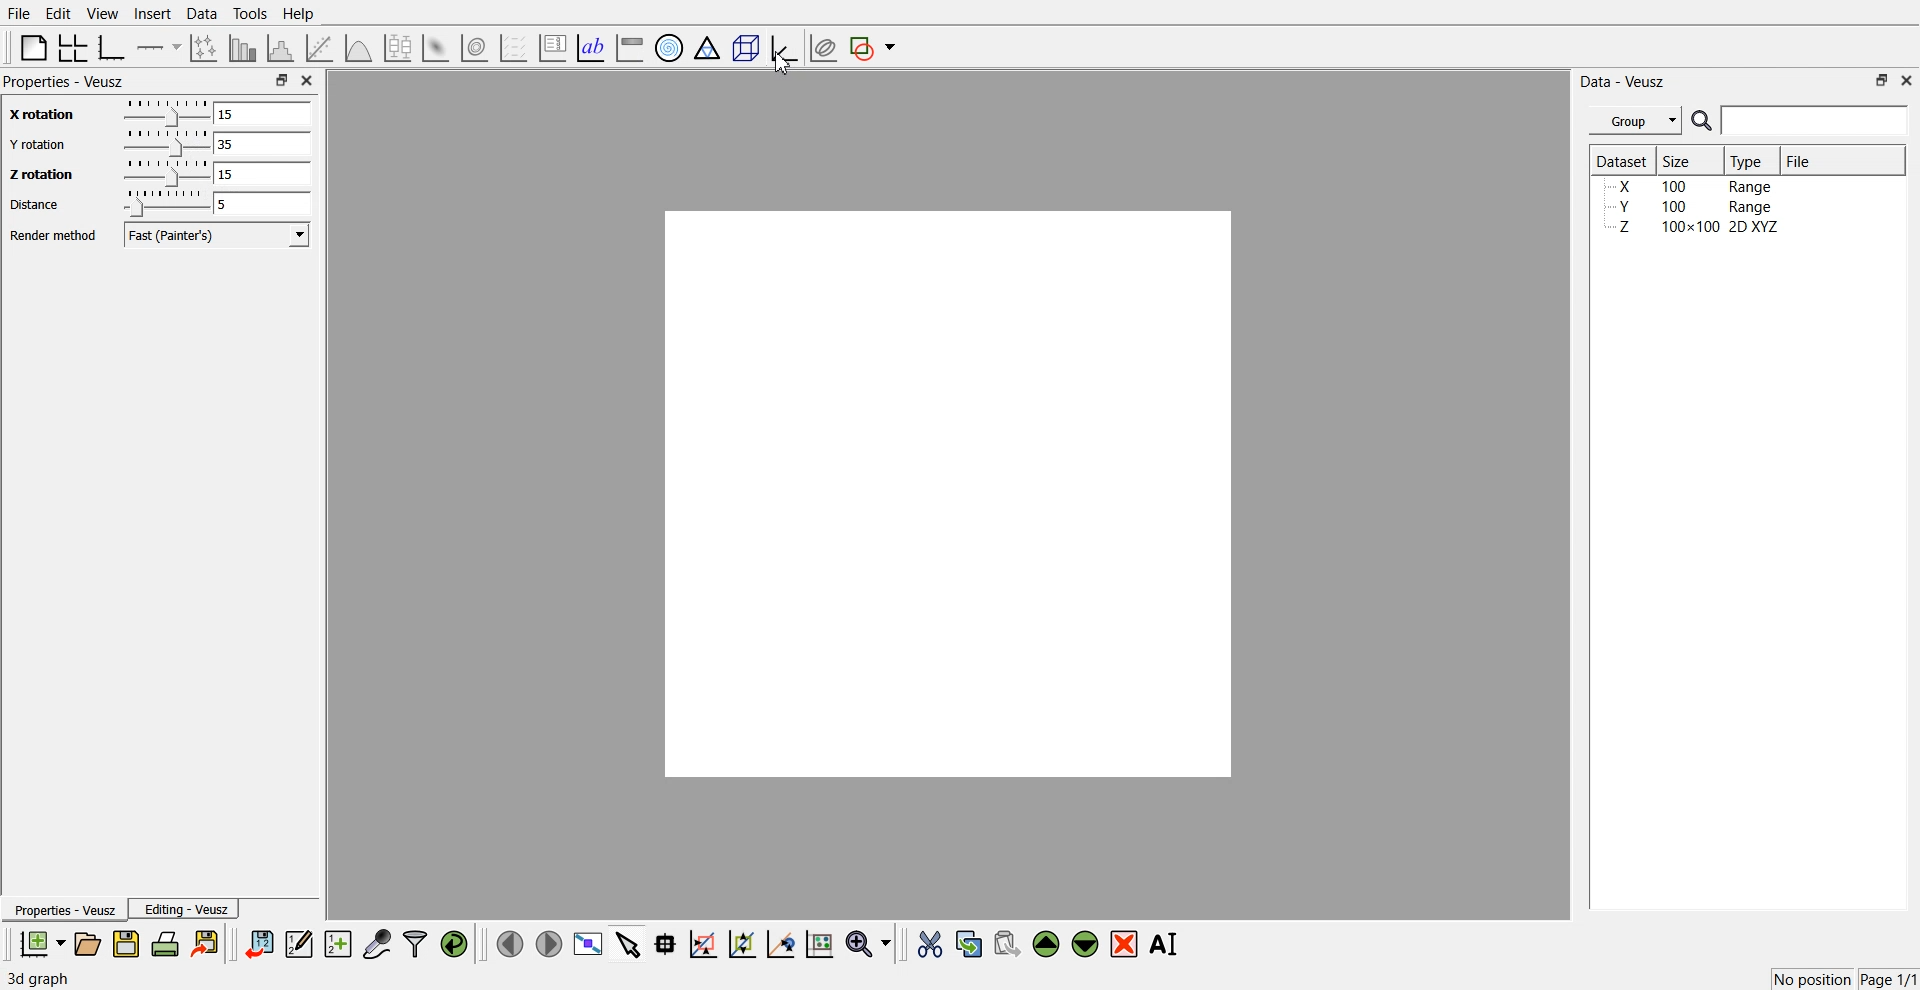  What do you see at coordinates (164, 112) in the screenshot?
I see `Drag Handle` at bounding box center [164, 112].